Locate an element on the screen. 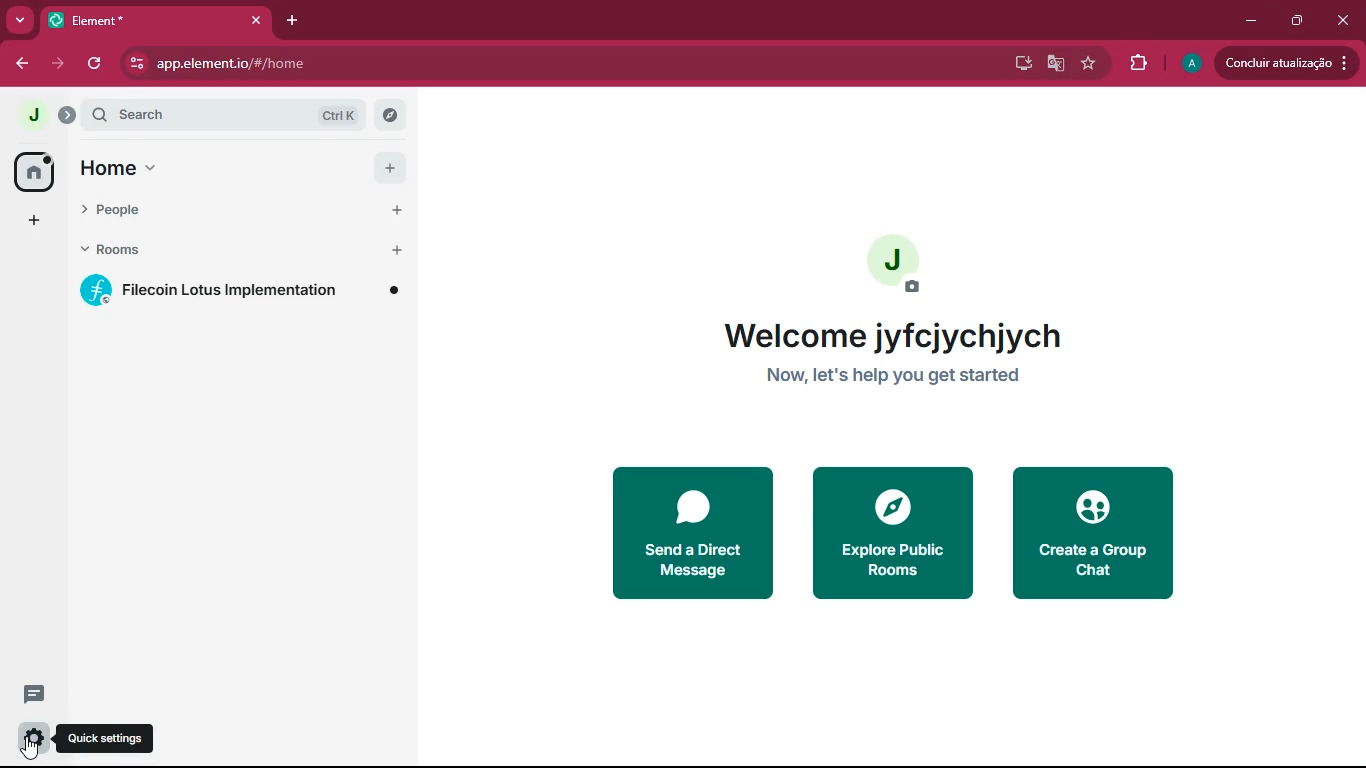 The image size is (1366, 768). profile  is located at coordinates (1186, 64).